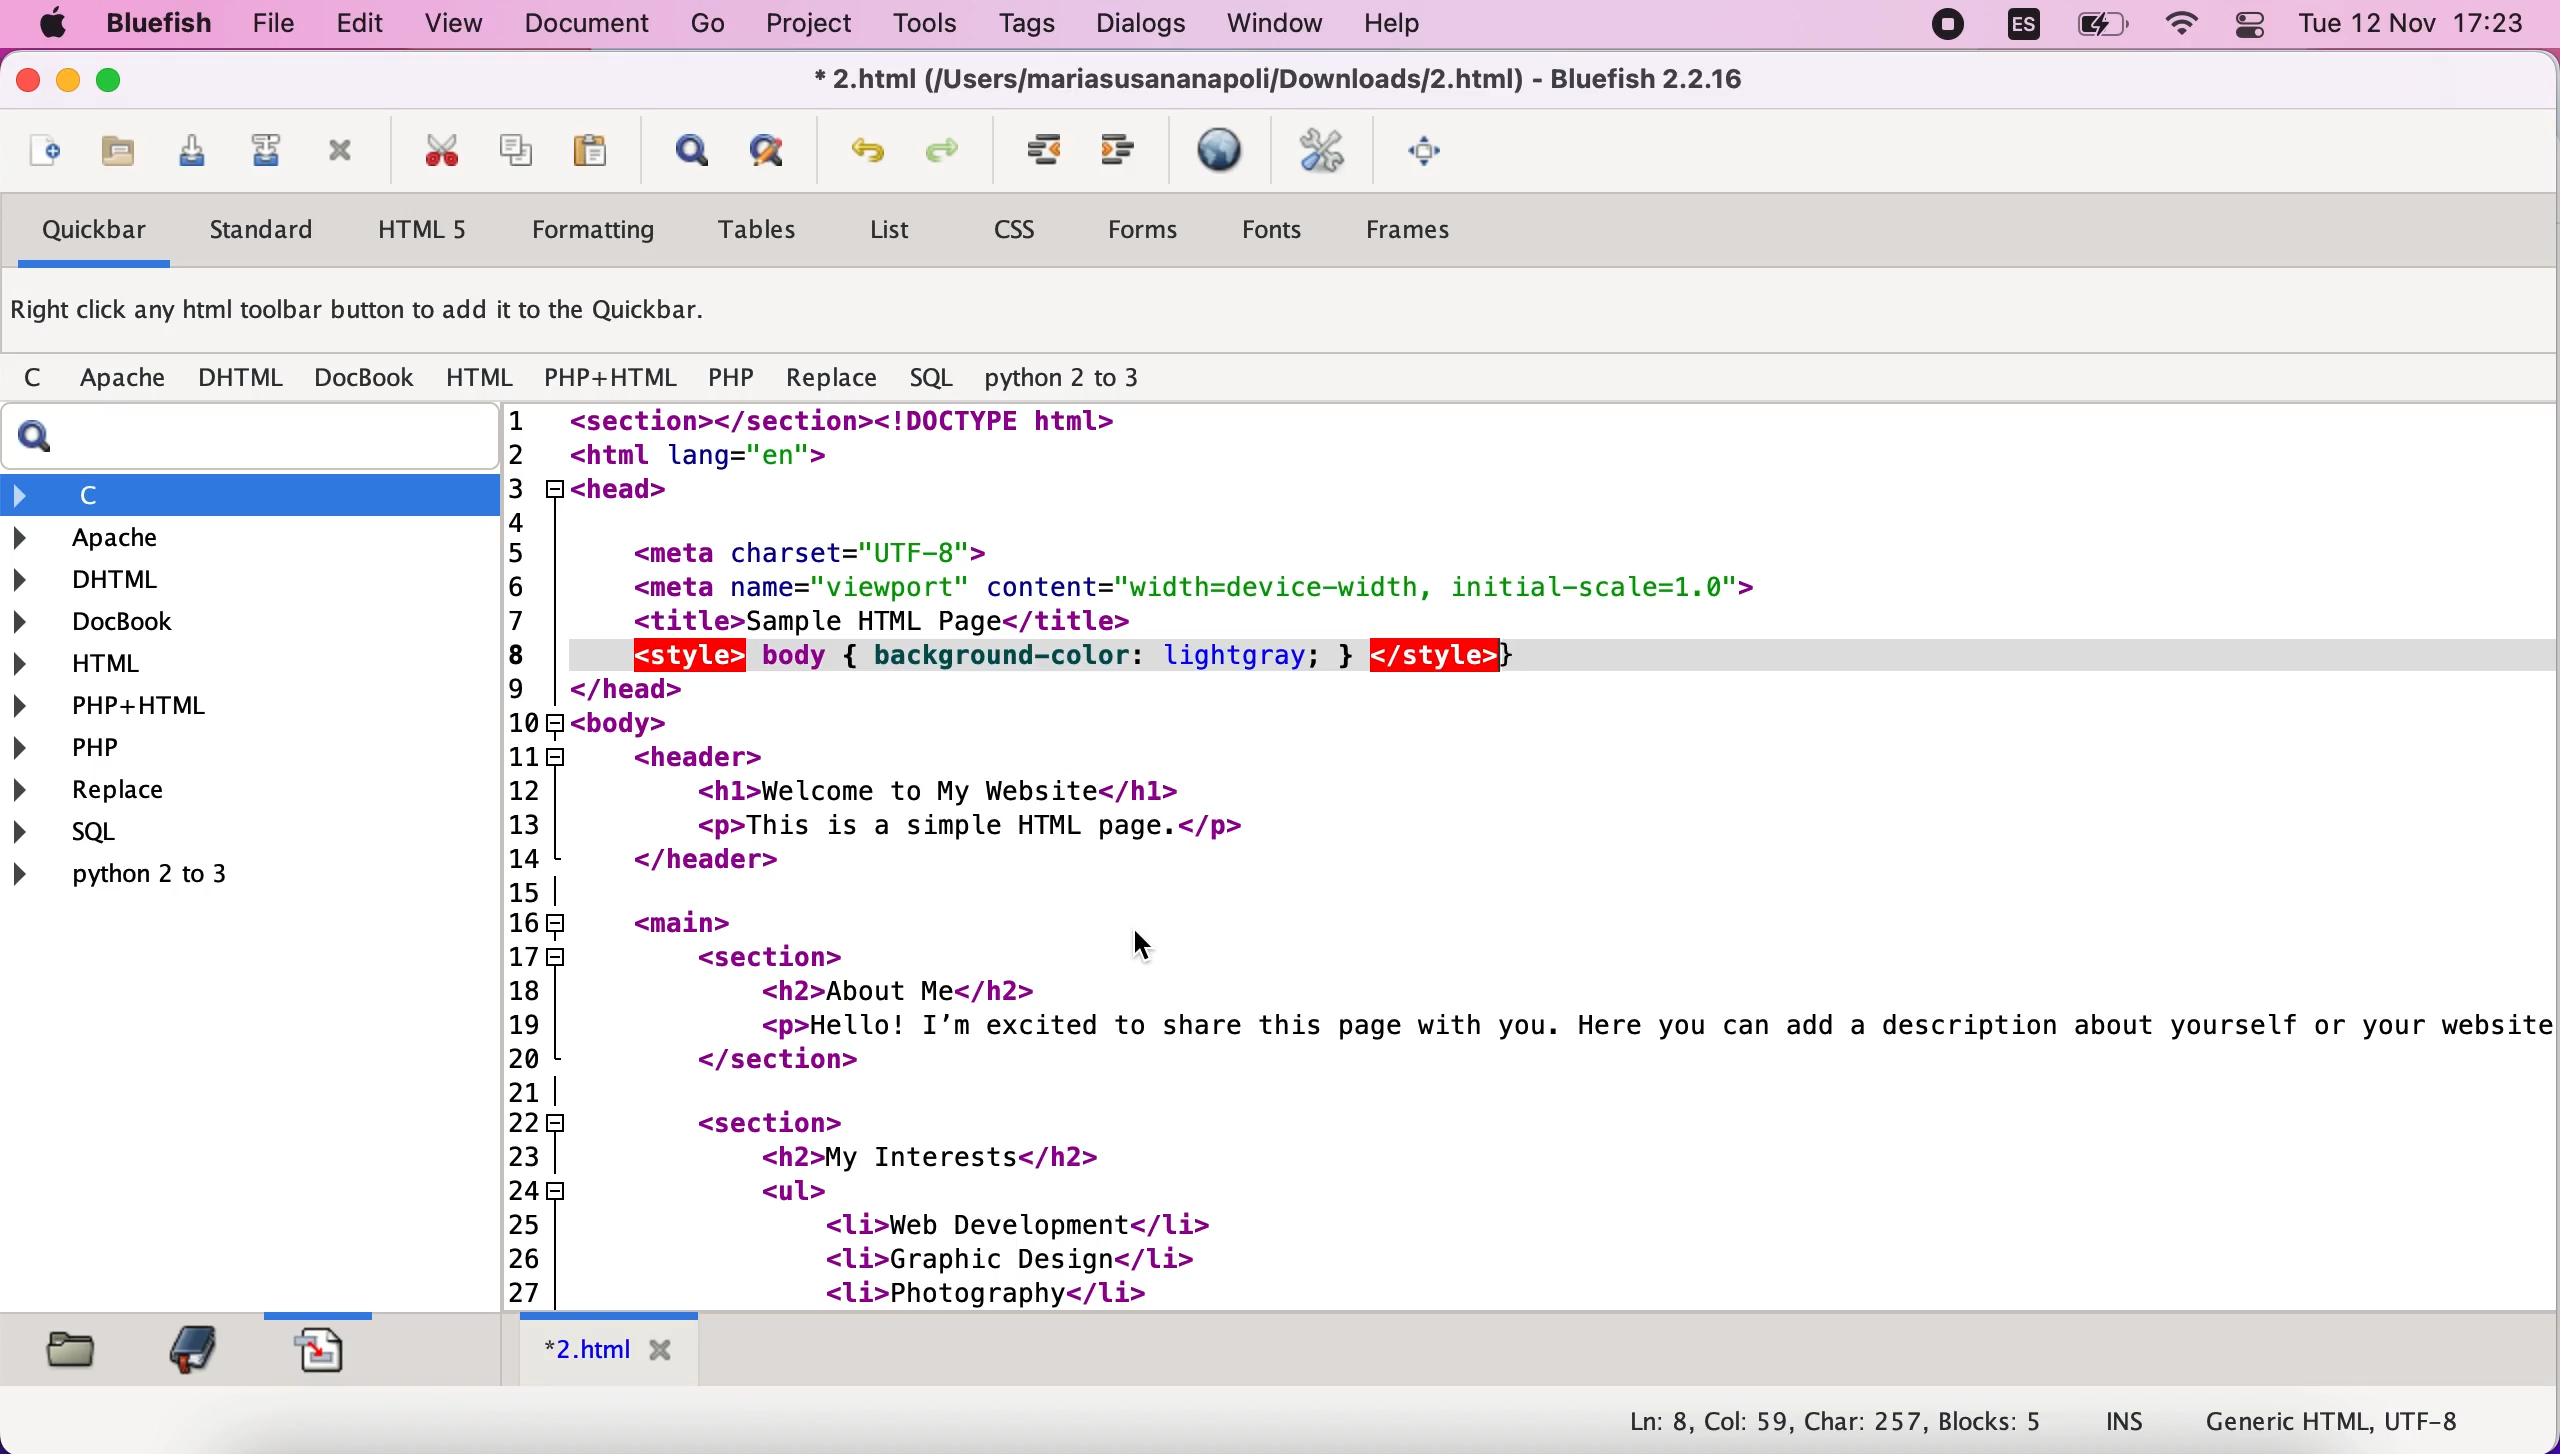 Image resolution: width=2560 pixels, height=1454 pixels. I want to click on * 2.html (/Users/mariasusananapoli/Downloads/2.html) - Bluefish 2.2.16, so click(1285, 82).